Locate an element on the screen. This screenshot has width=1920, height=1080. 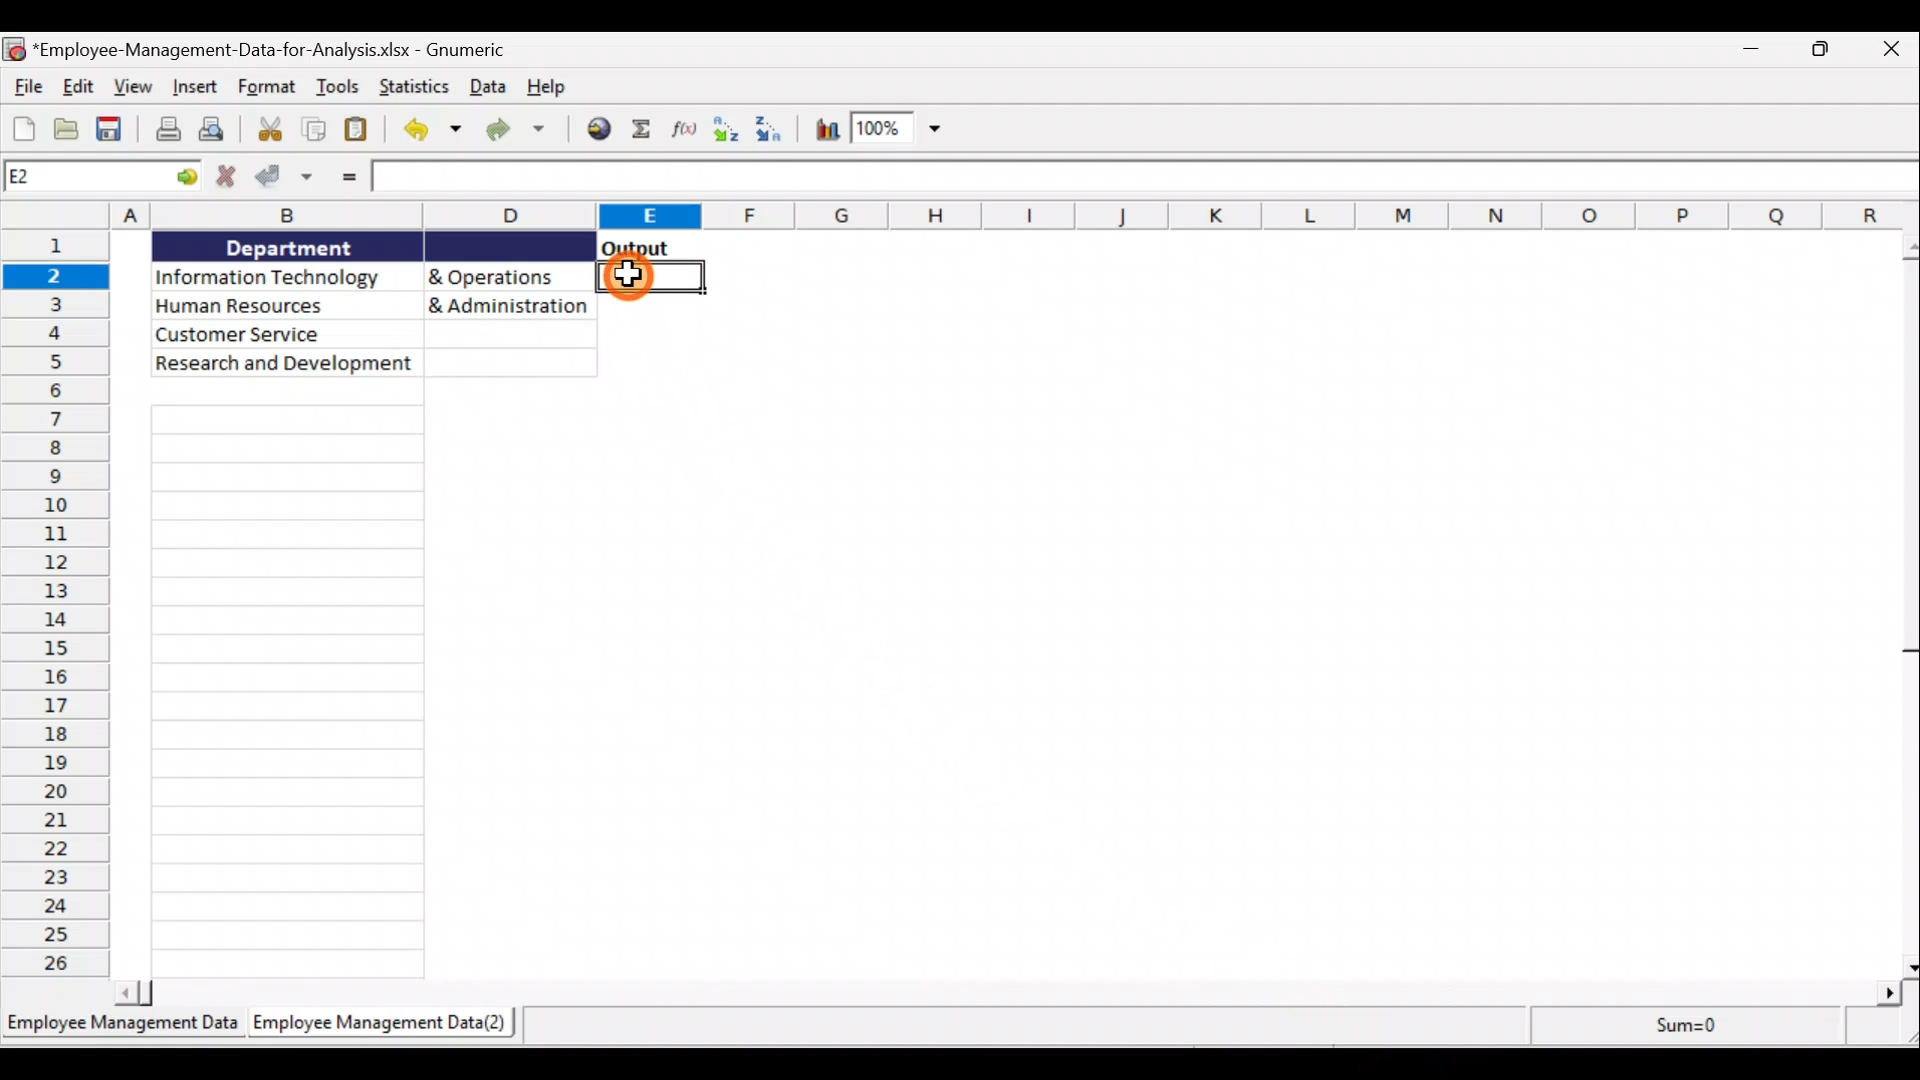
Paste clipboard is located at coordinates (359, 129).